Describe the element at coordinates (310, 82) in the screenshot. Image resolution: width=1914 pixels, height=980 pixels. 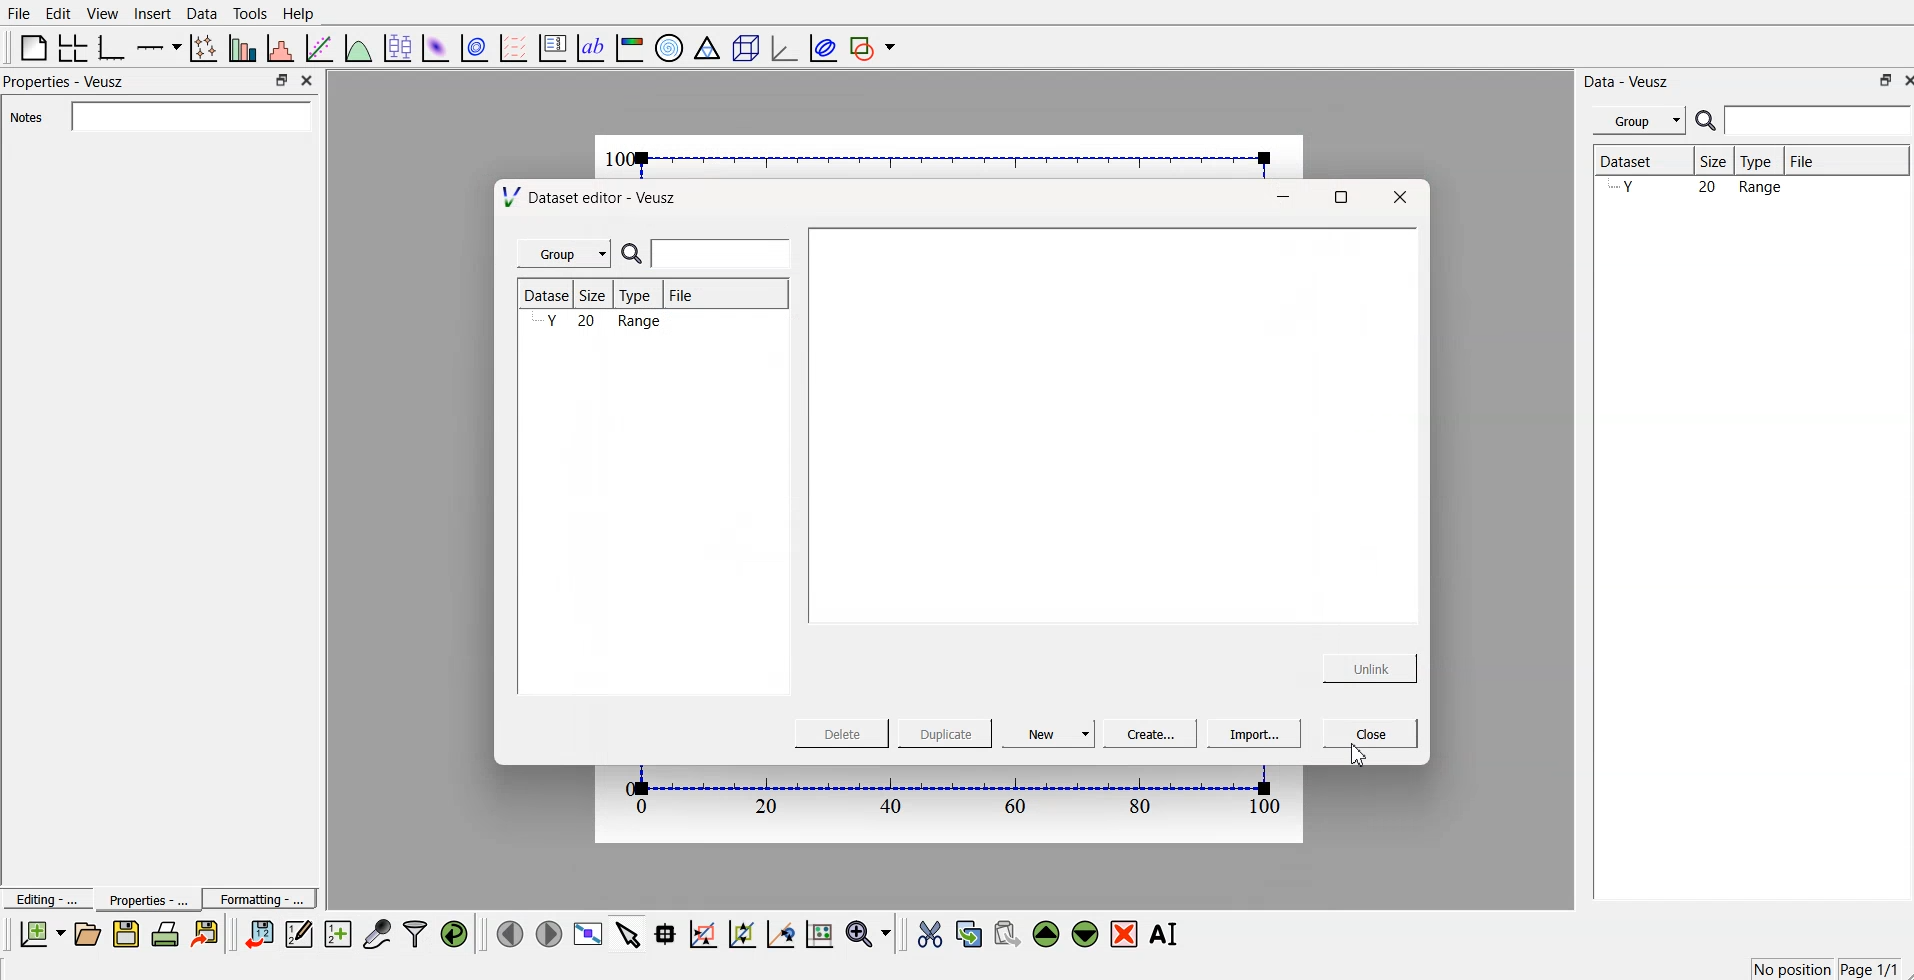
I see `Close` at that location.